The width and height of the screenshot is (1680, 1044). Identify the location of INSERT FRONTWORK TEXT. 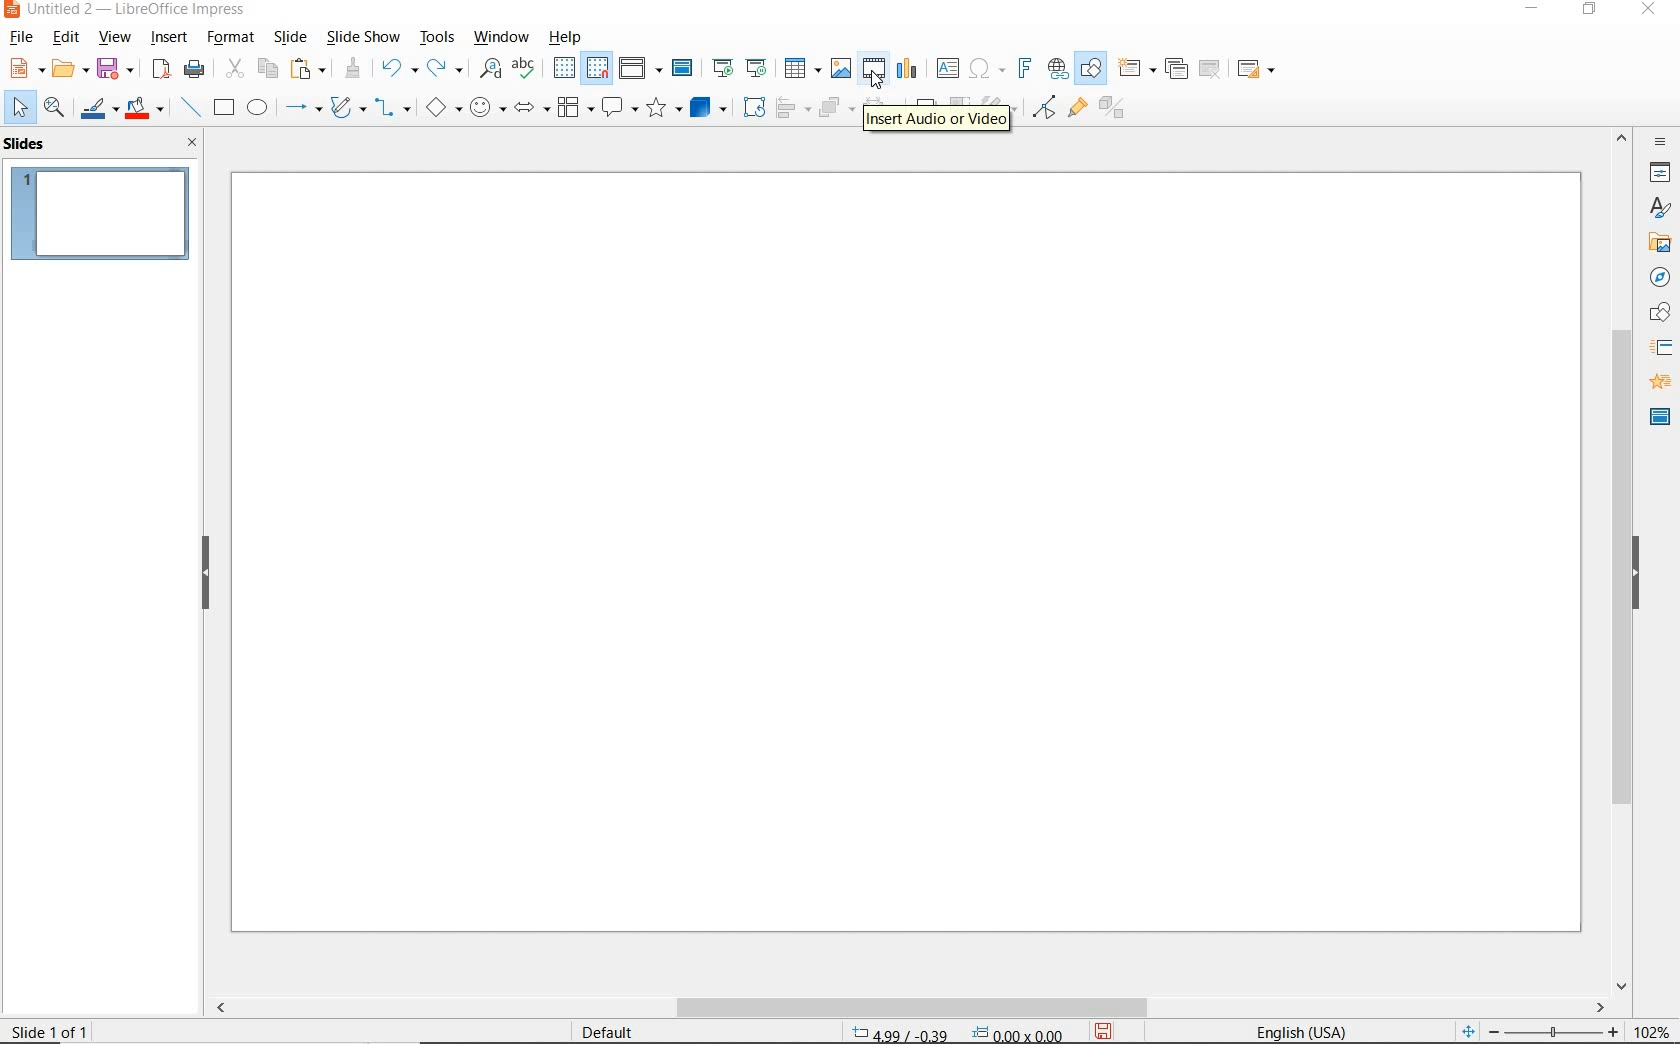
(1023, 67).